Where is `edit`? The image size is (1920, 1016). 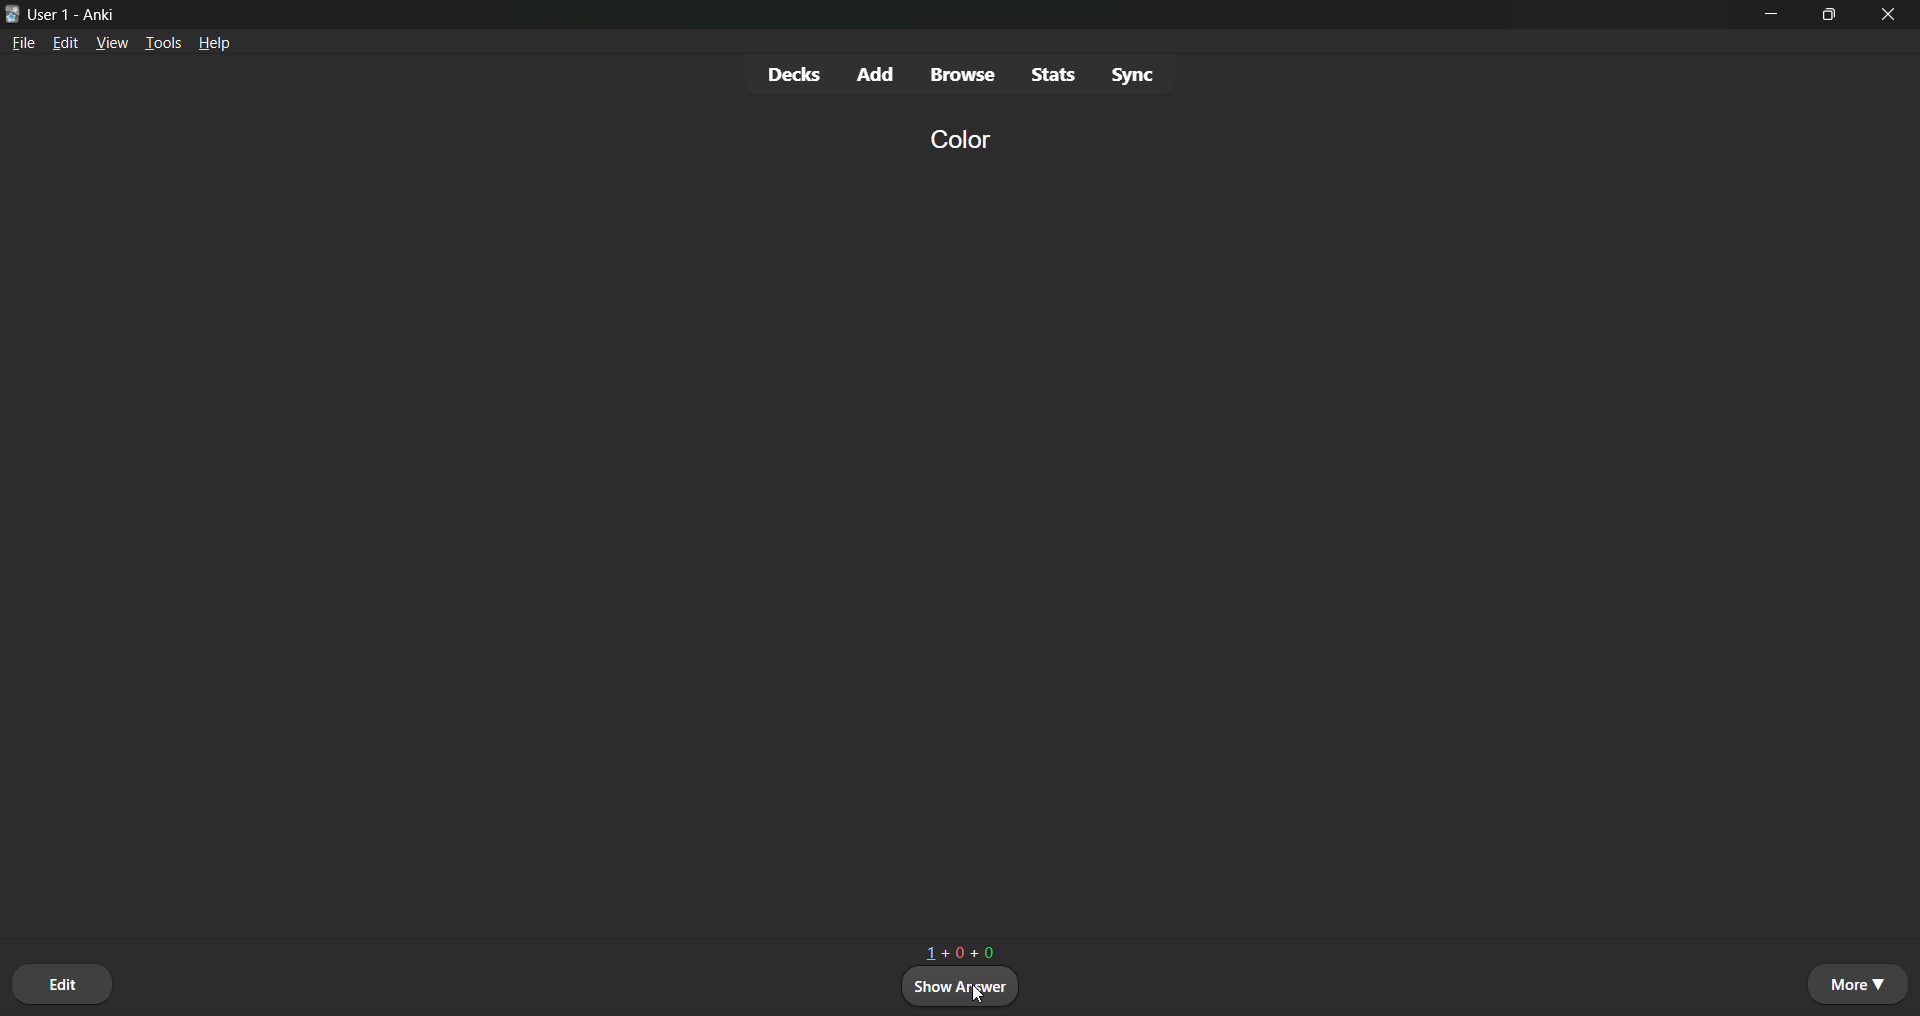
edit is located at coordinates (65, 980).